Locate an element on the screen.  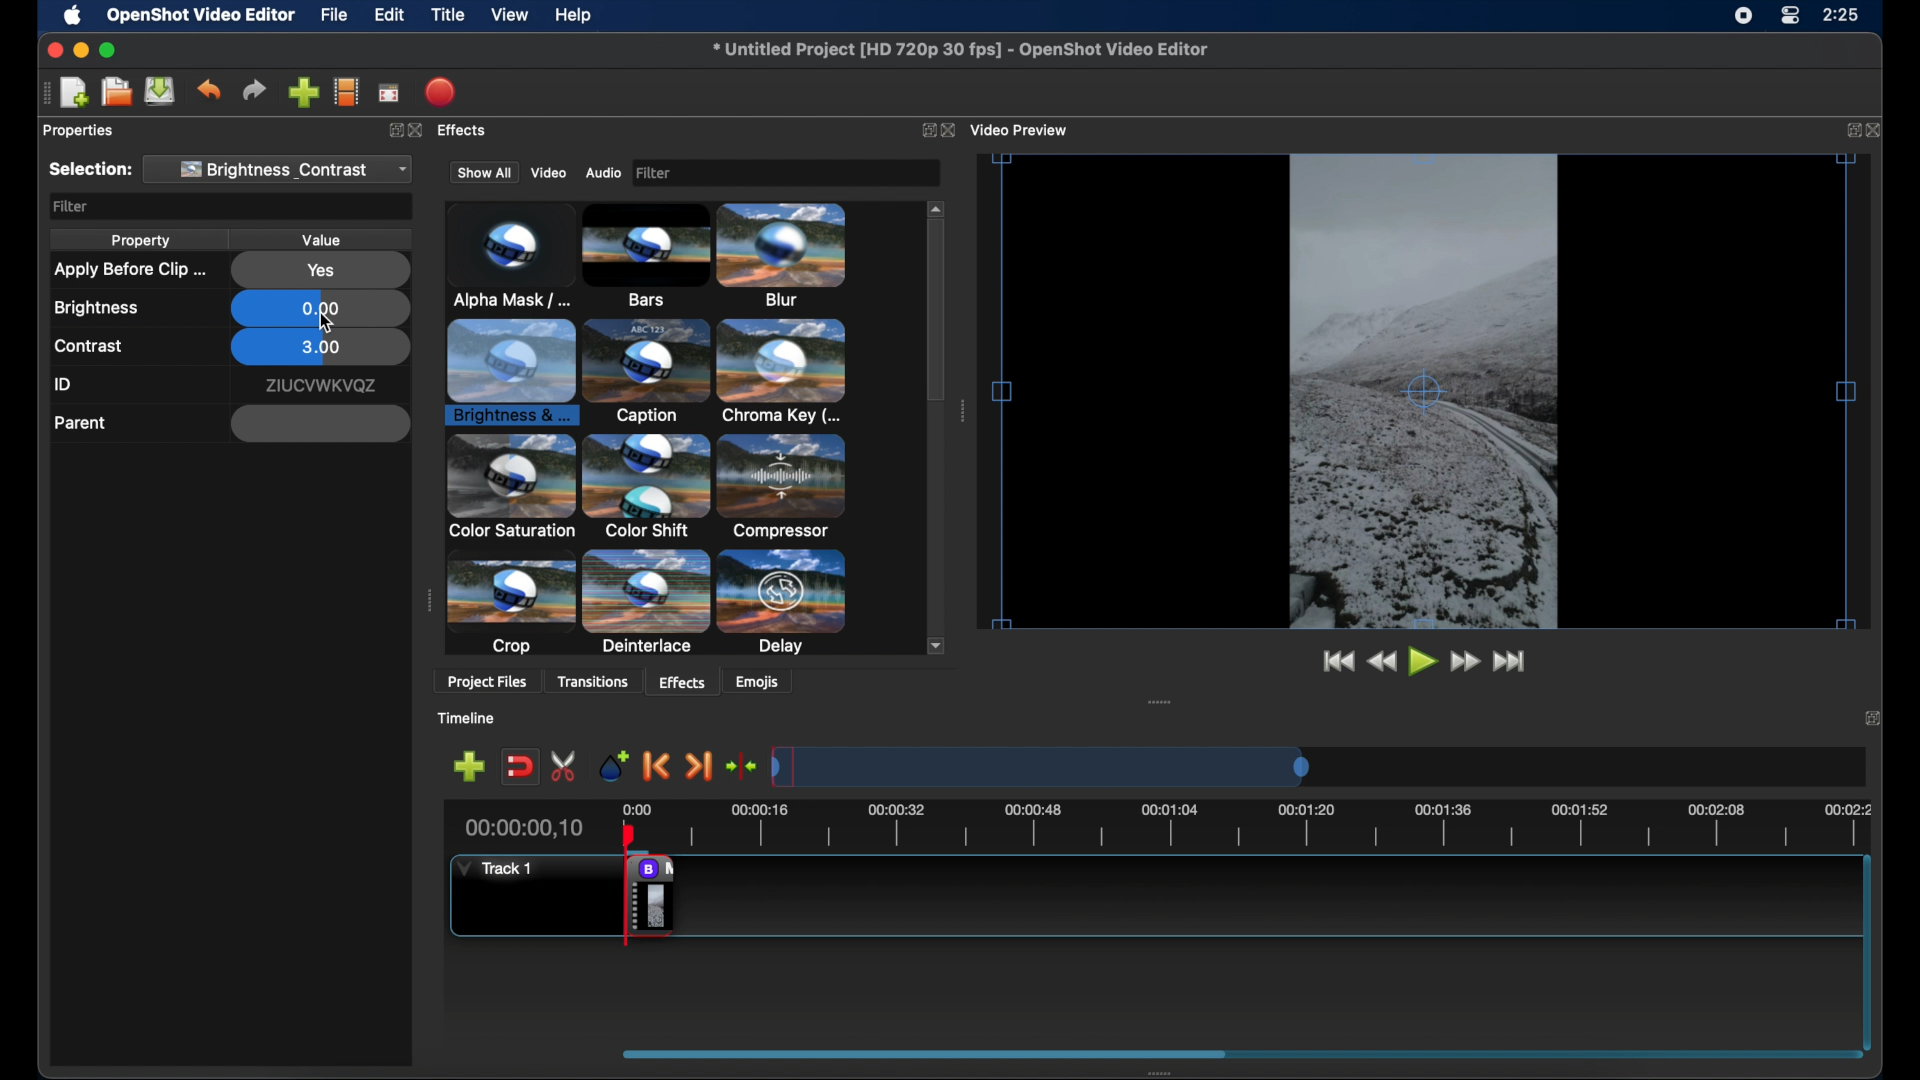
next marker is located at coordinates (702, 766).